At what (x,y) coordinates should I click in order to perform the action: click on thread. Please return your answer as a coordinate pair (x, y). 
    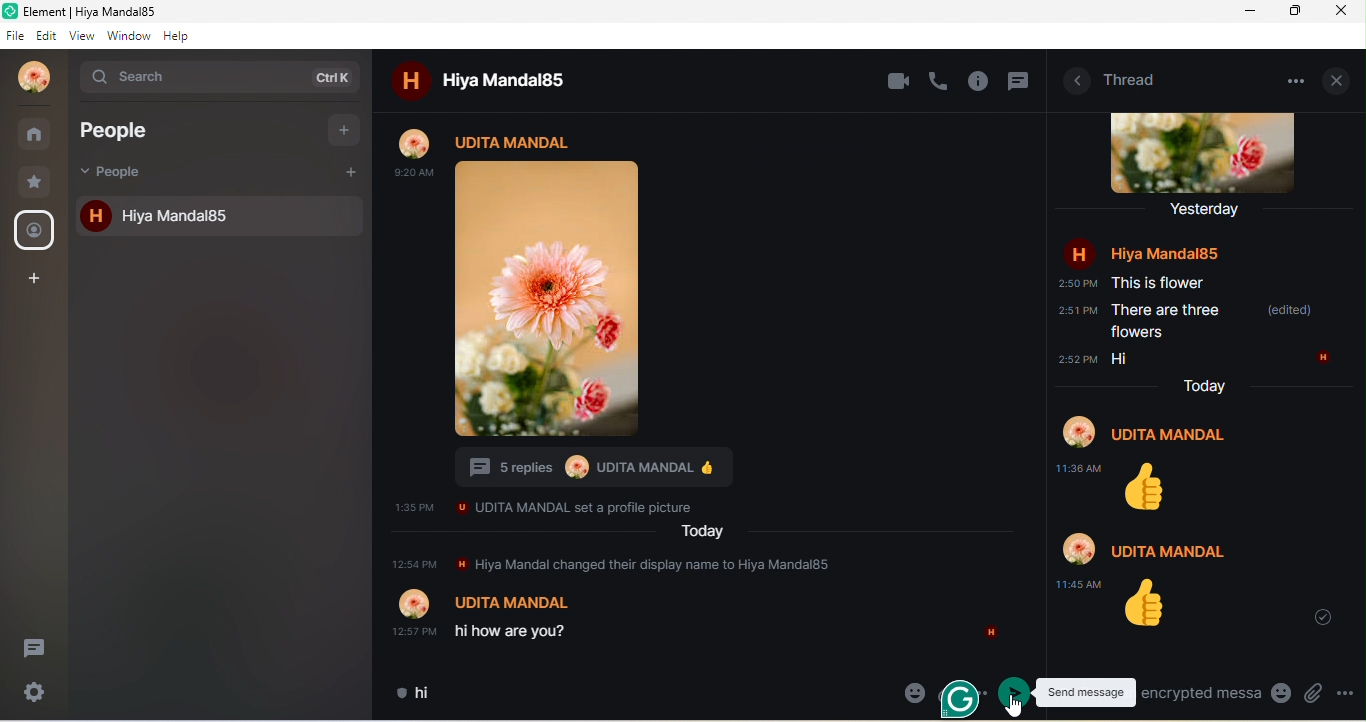
    Looking at the image, I should click on (848, 148).